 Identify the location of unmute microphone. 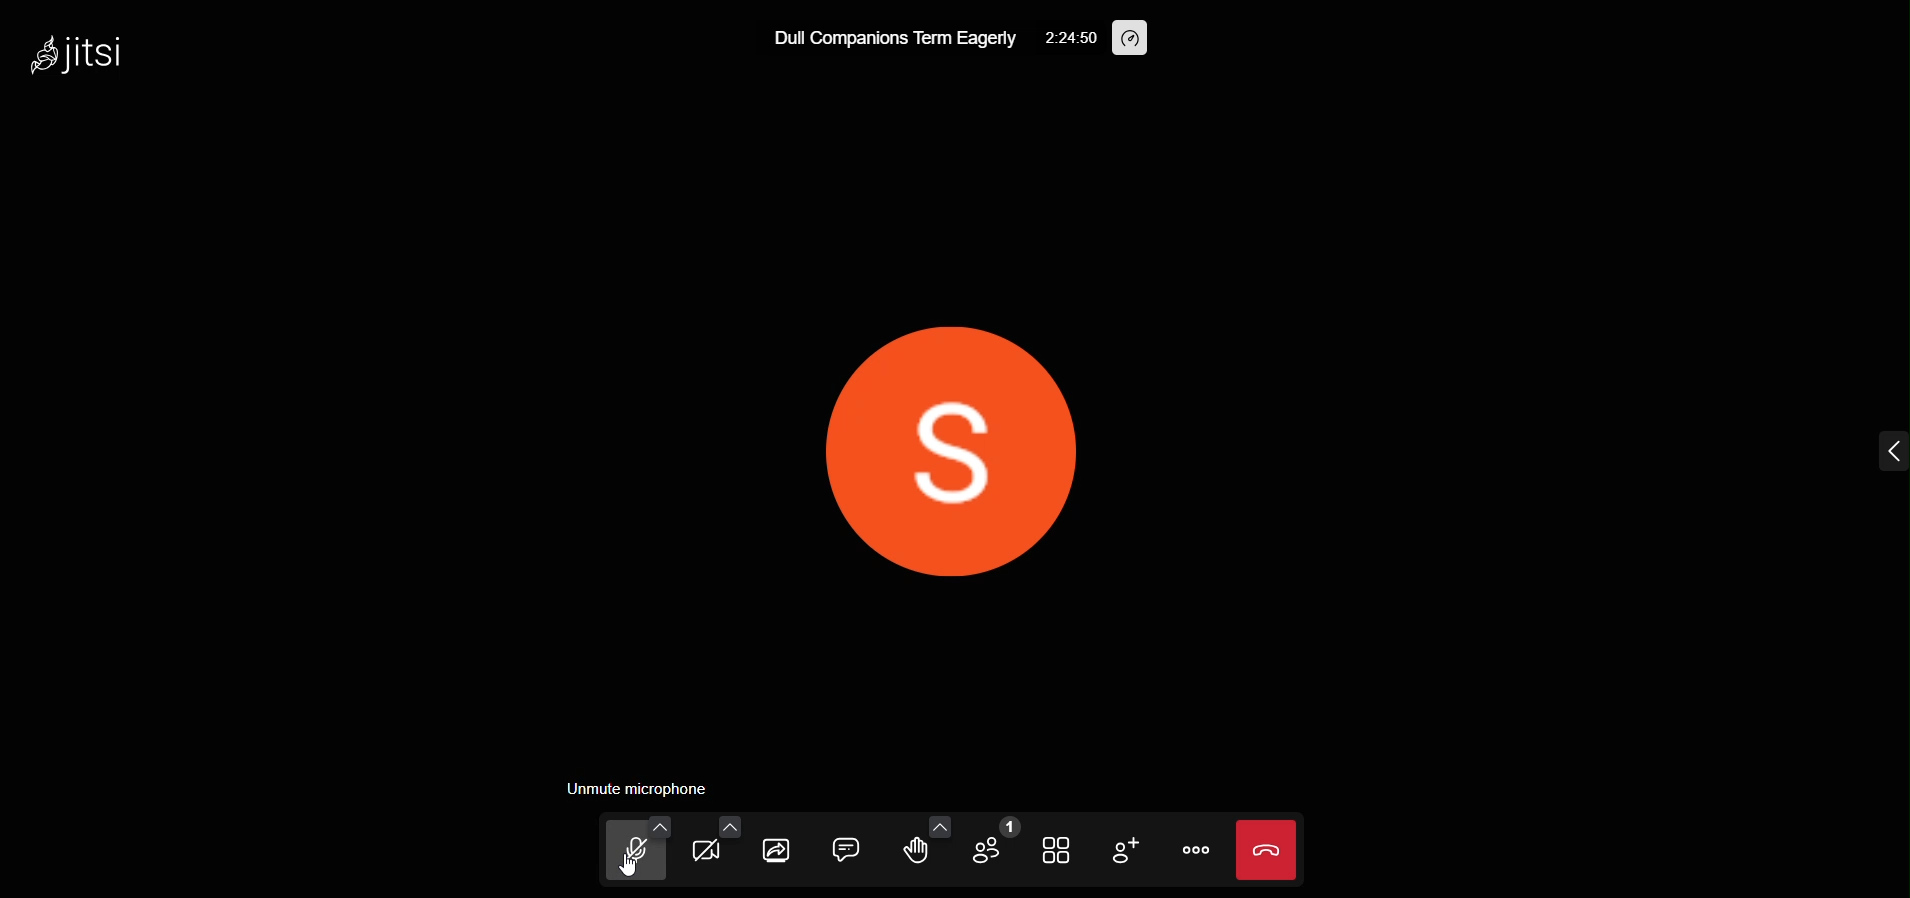
(632, 788).